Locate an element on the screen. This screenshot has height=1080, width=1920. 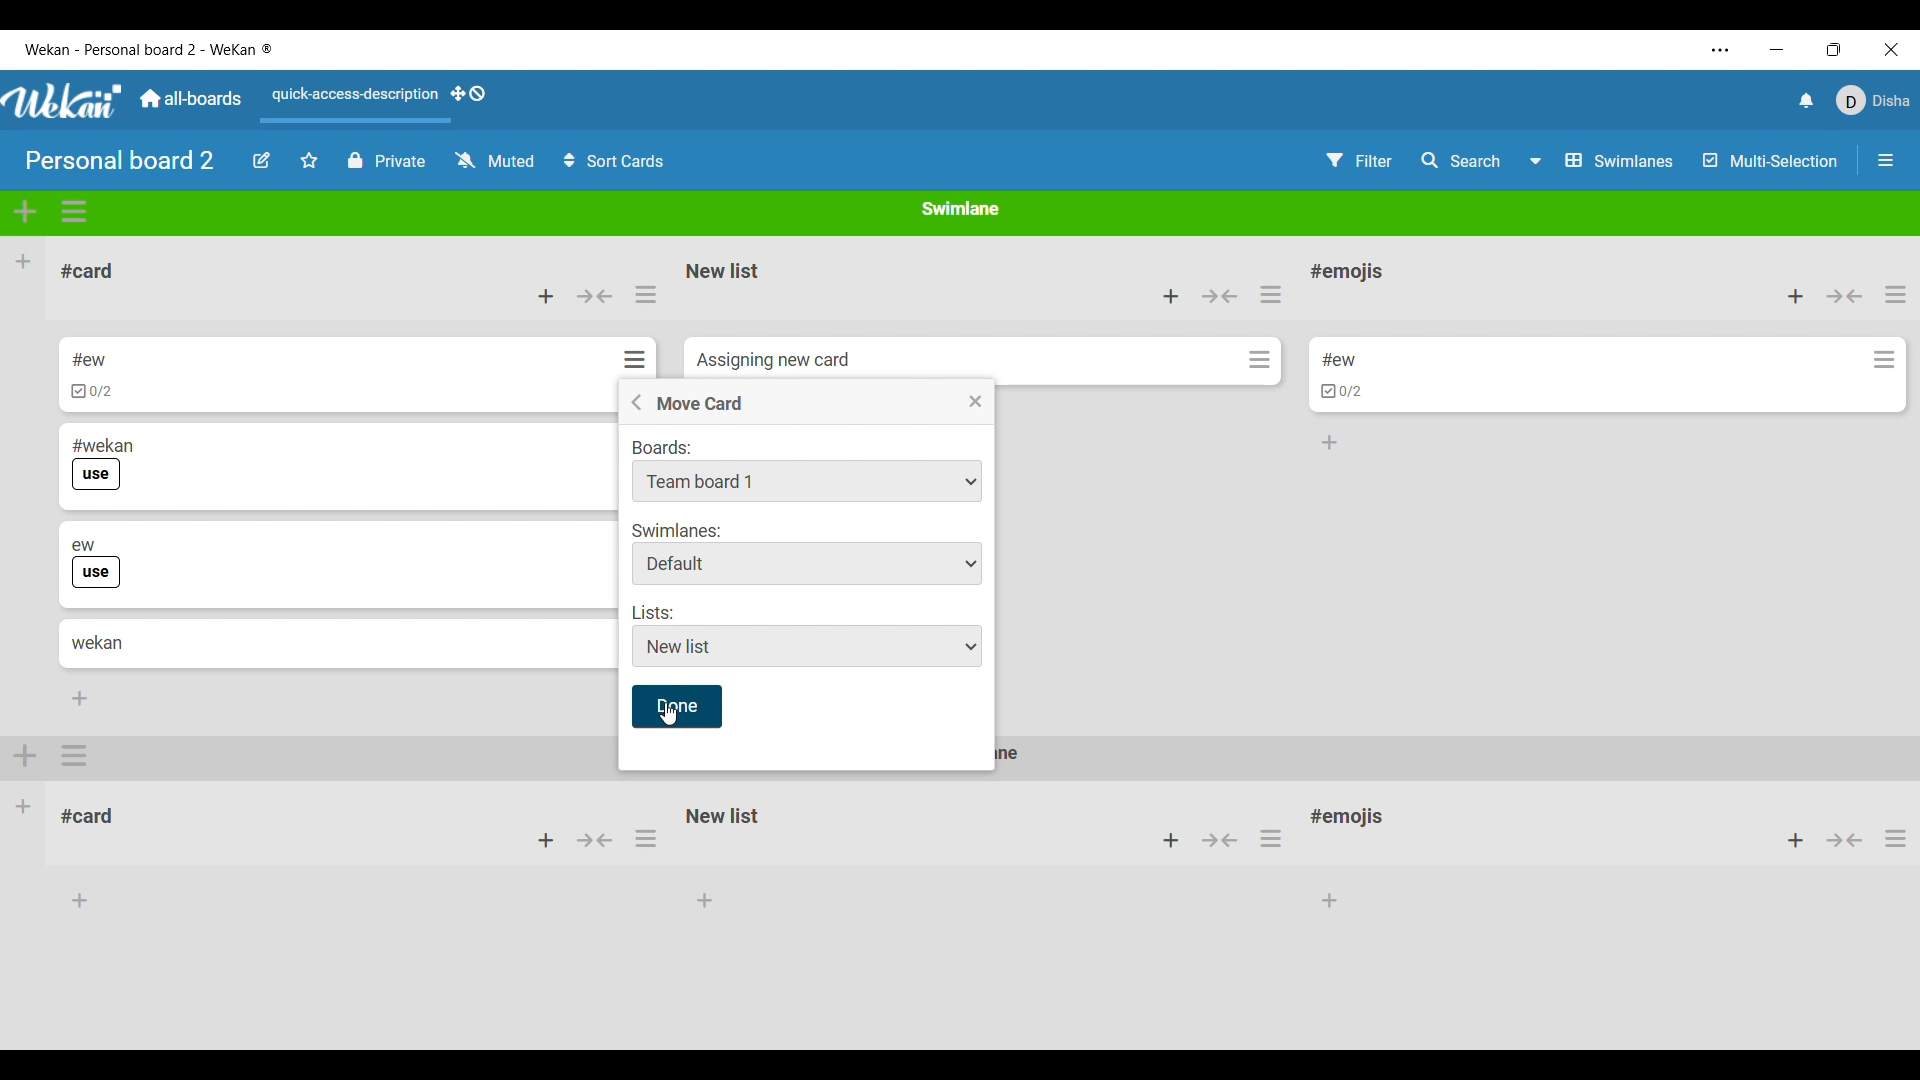
Other Swimlane in the board is located at coordinates (24, 805).